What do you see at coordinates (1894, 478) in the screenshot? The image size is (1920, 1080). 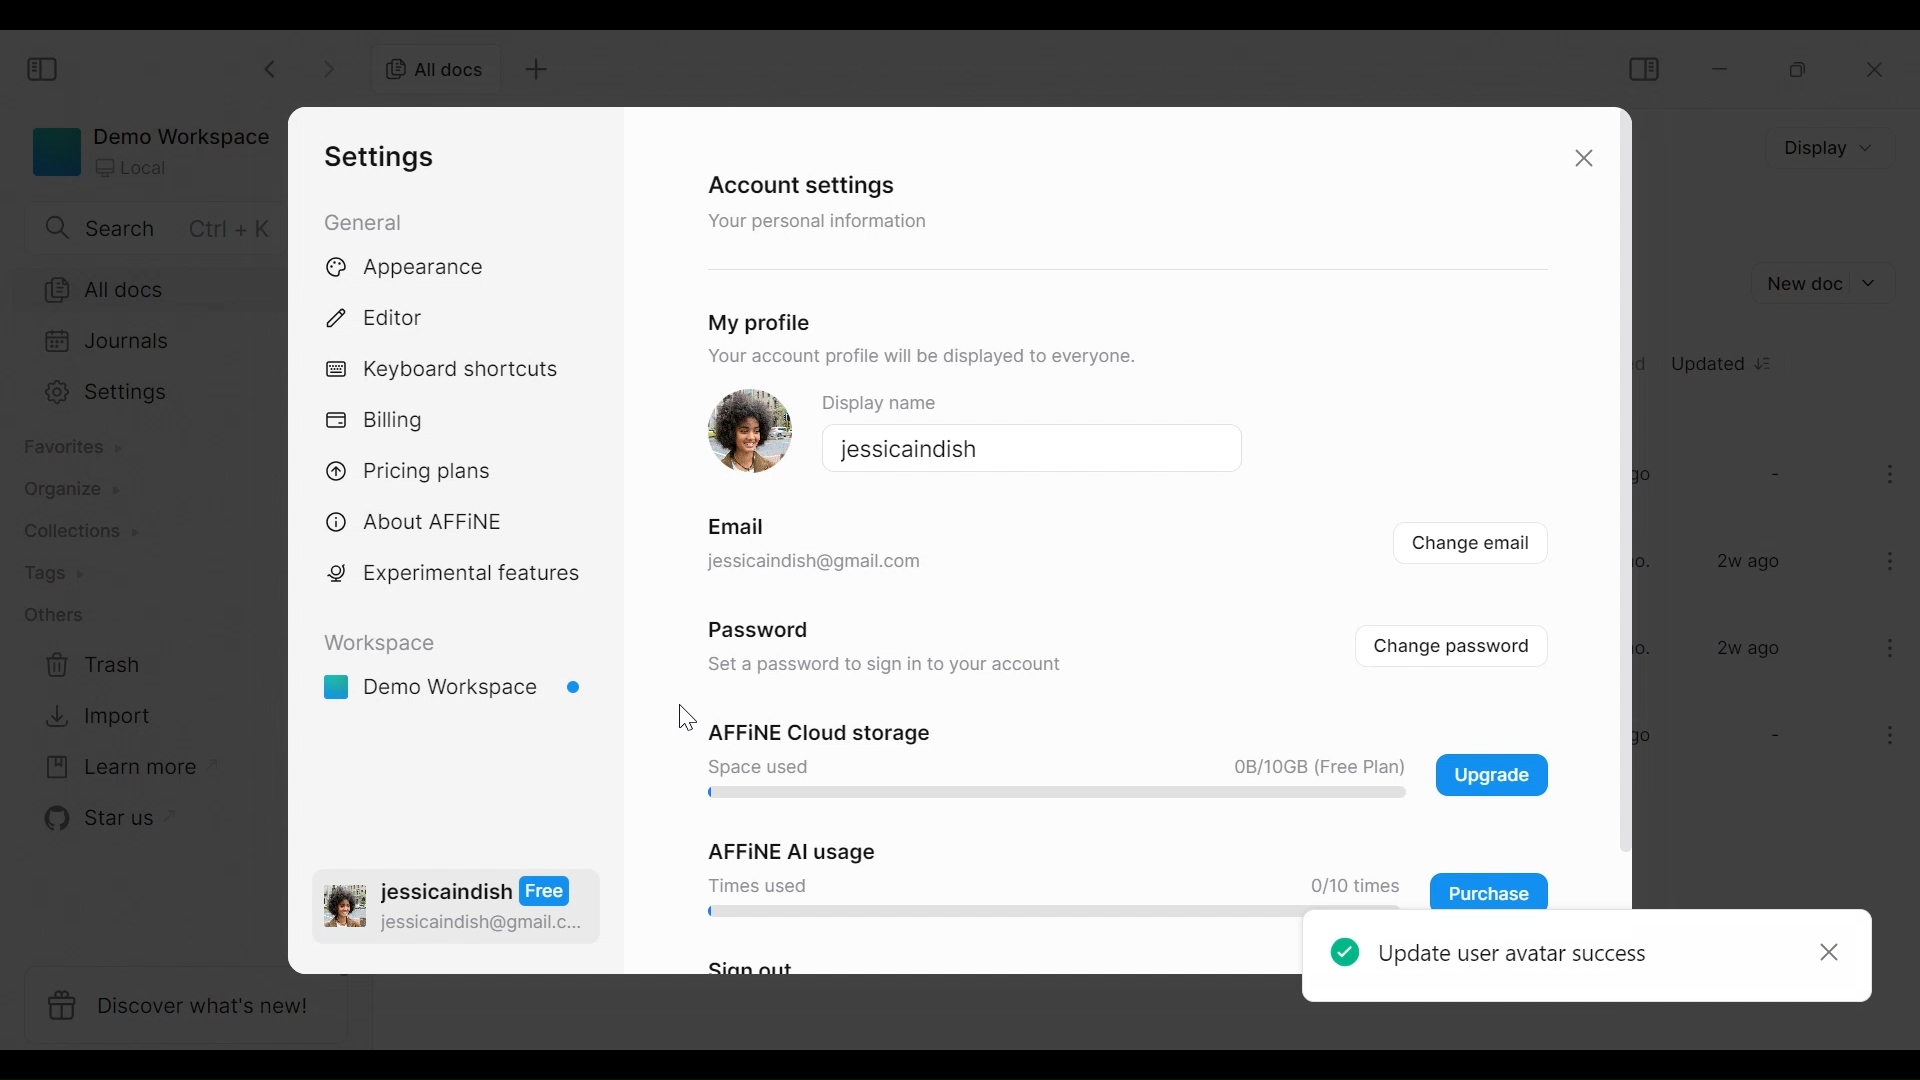 I see `more options` at bounding box center [1894, 478].